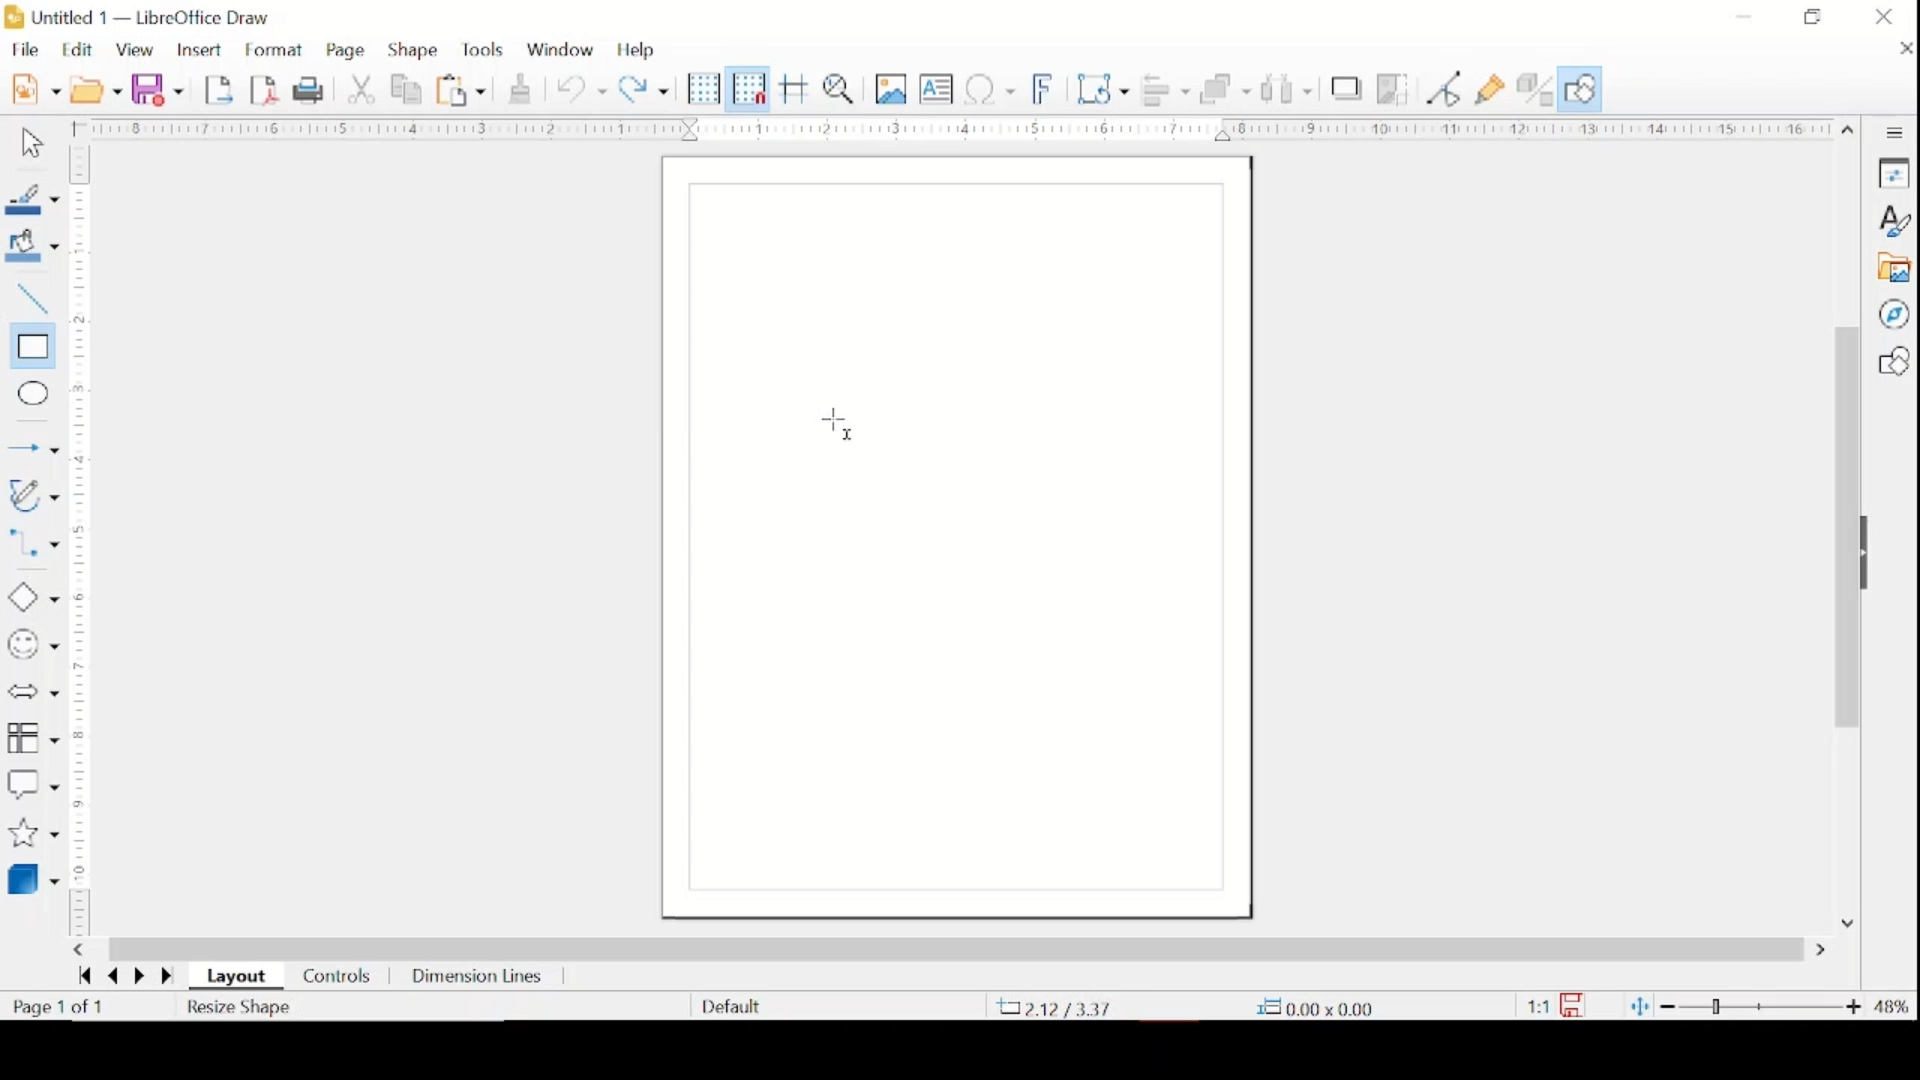 Image resolution: width=1920 pixels, height=1080 pixels. What do you see at coordinates (836, 425) in the screenshot?
I see `cursor` at bounding box center [836, 425].